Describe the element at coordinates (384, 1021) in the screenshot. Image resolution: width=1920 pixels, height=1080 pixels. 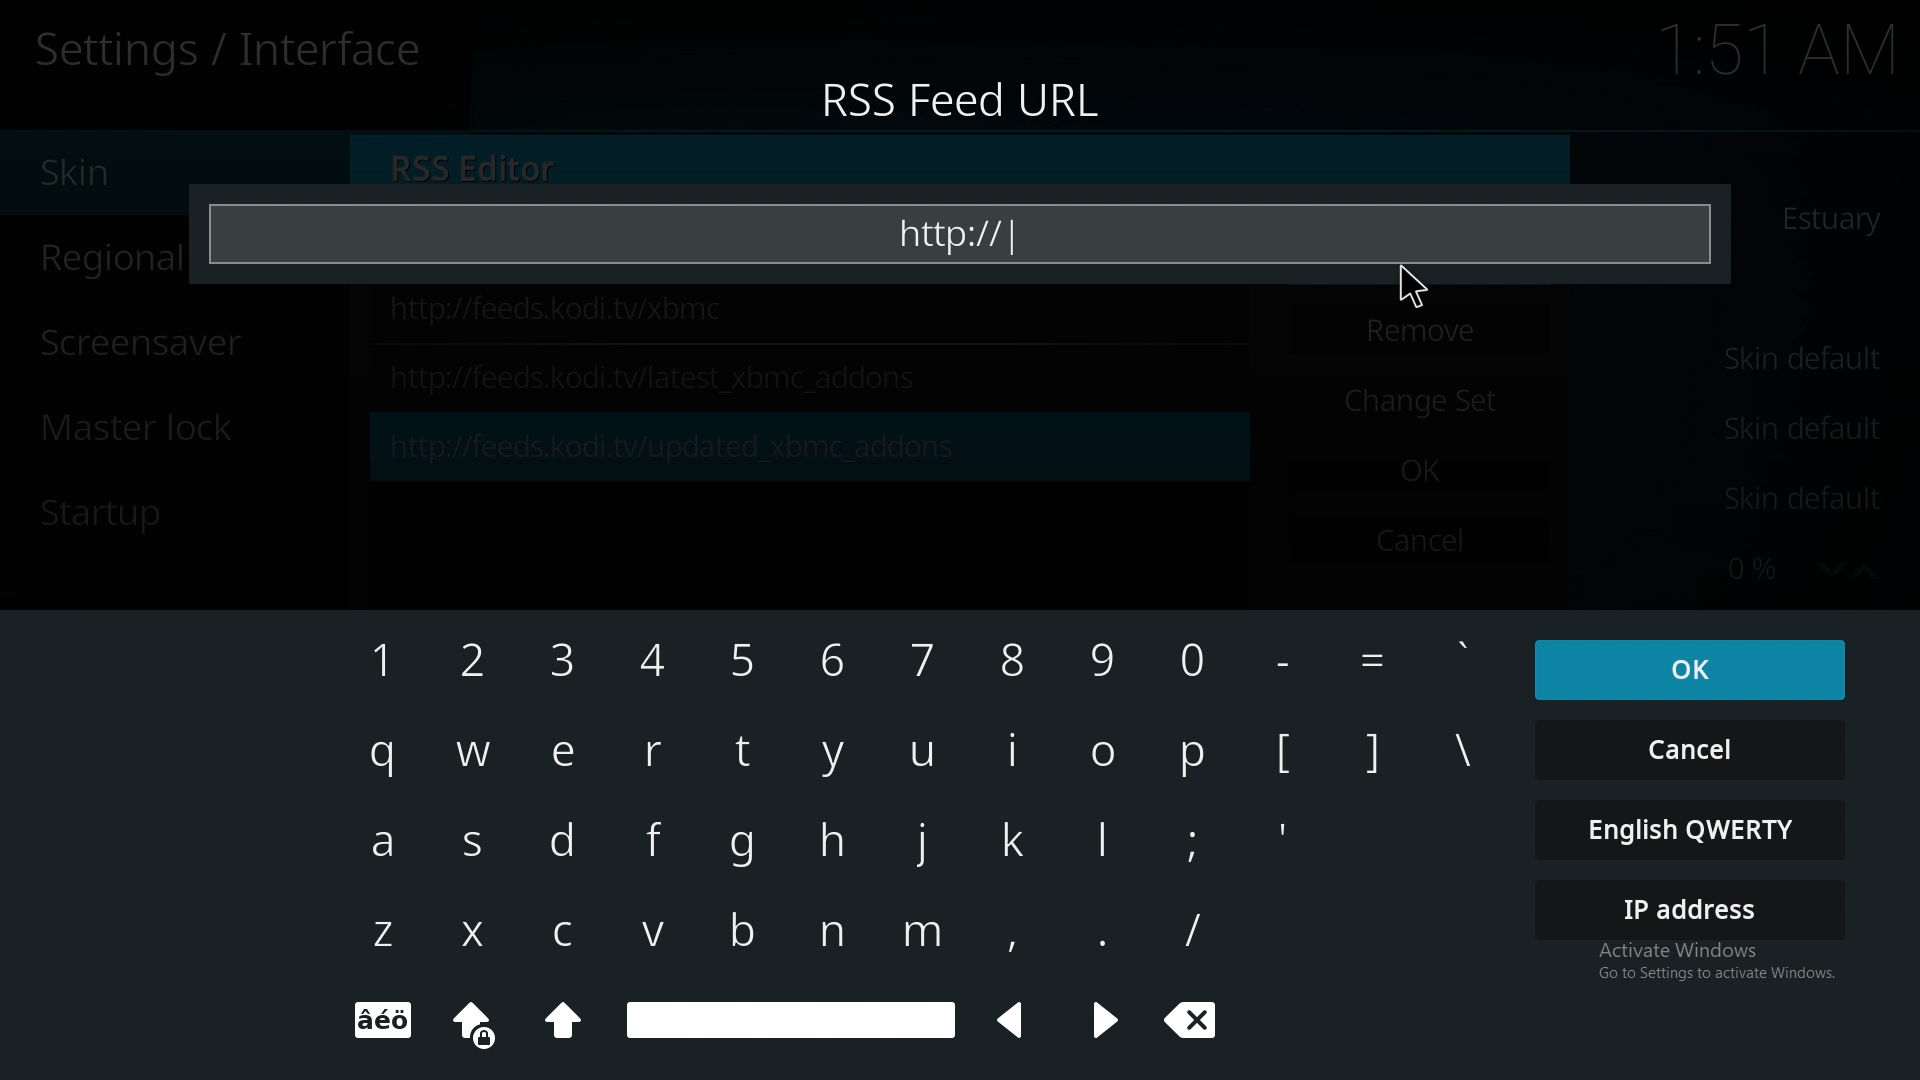
I see `keyboard Input` at that location.